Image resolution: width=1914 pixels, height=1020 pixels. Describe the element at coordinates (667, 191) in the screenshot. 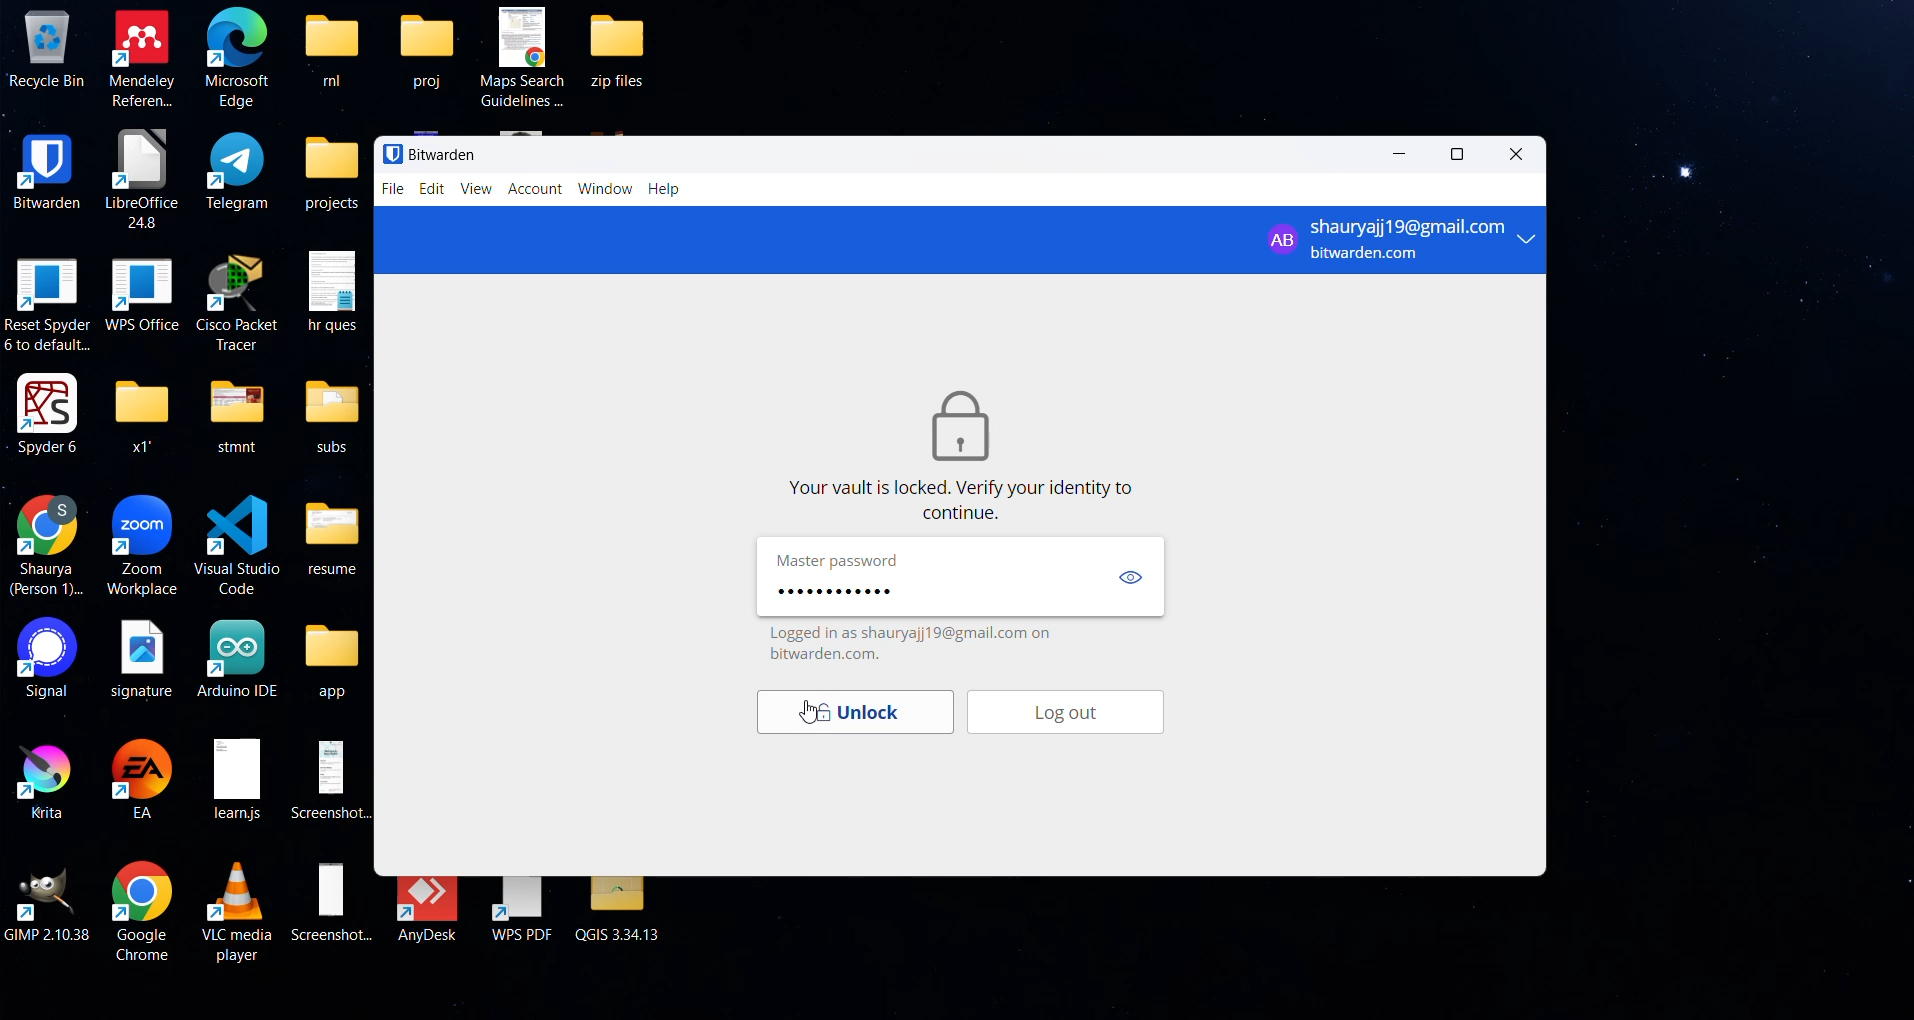

I see `help` at that location.